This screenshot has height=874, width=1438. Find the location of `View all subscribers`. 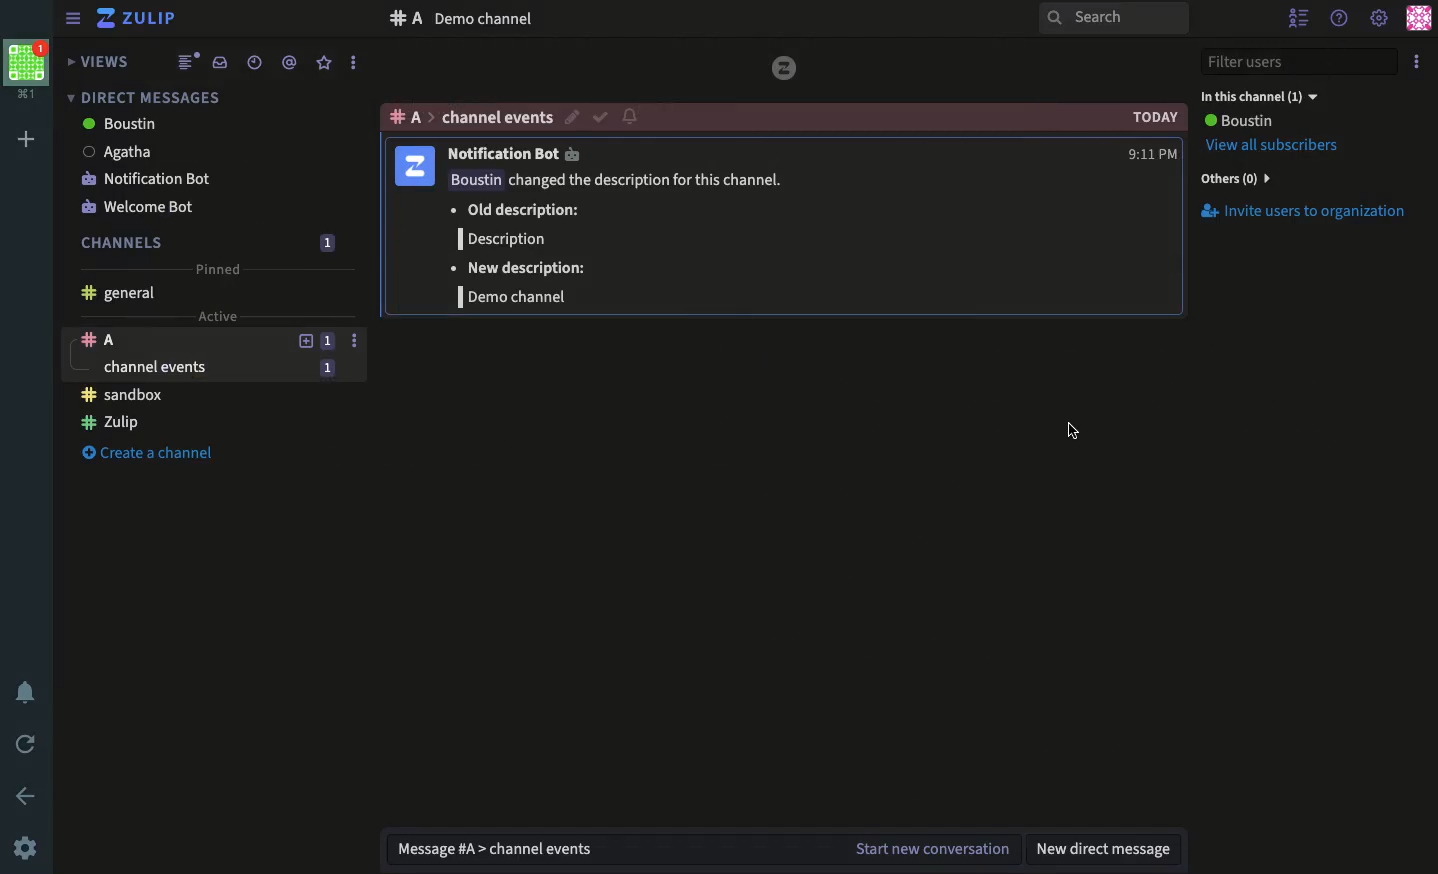

View all subscribers is located at coordinates (1273, 146).